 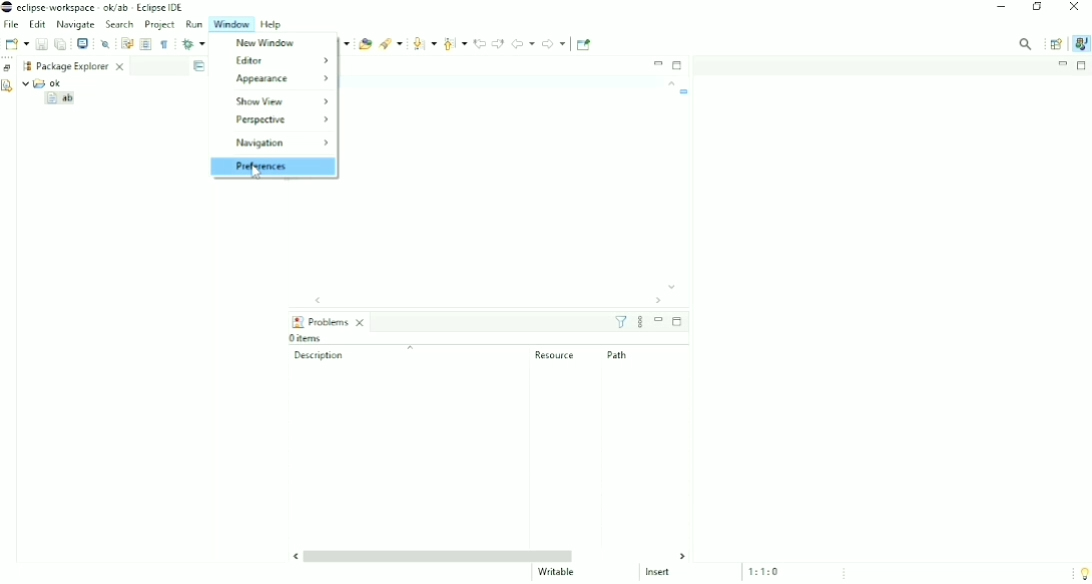 I want to click on Description, so click(x=358, y=355).